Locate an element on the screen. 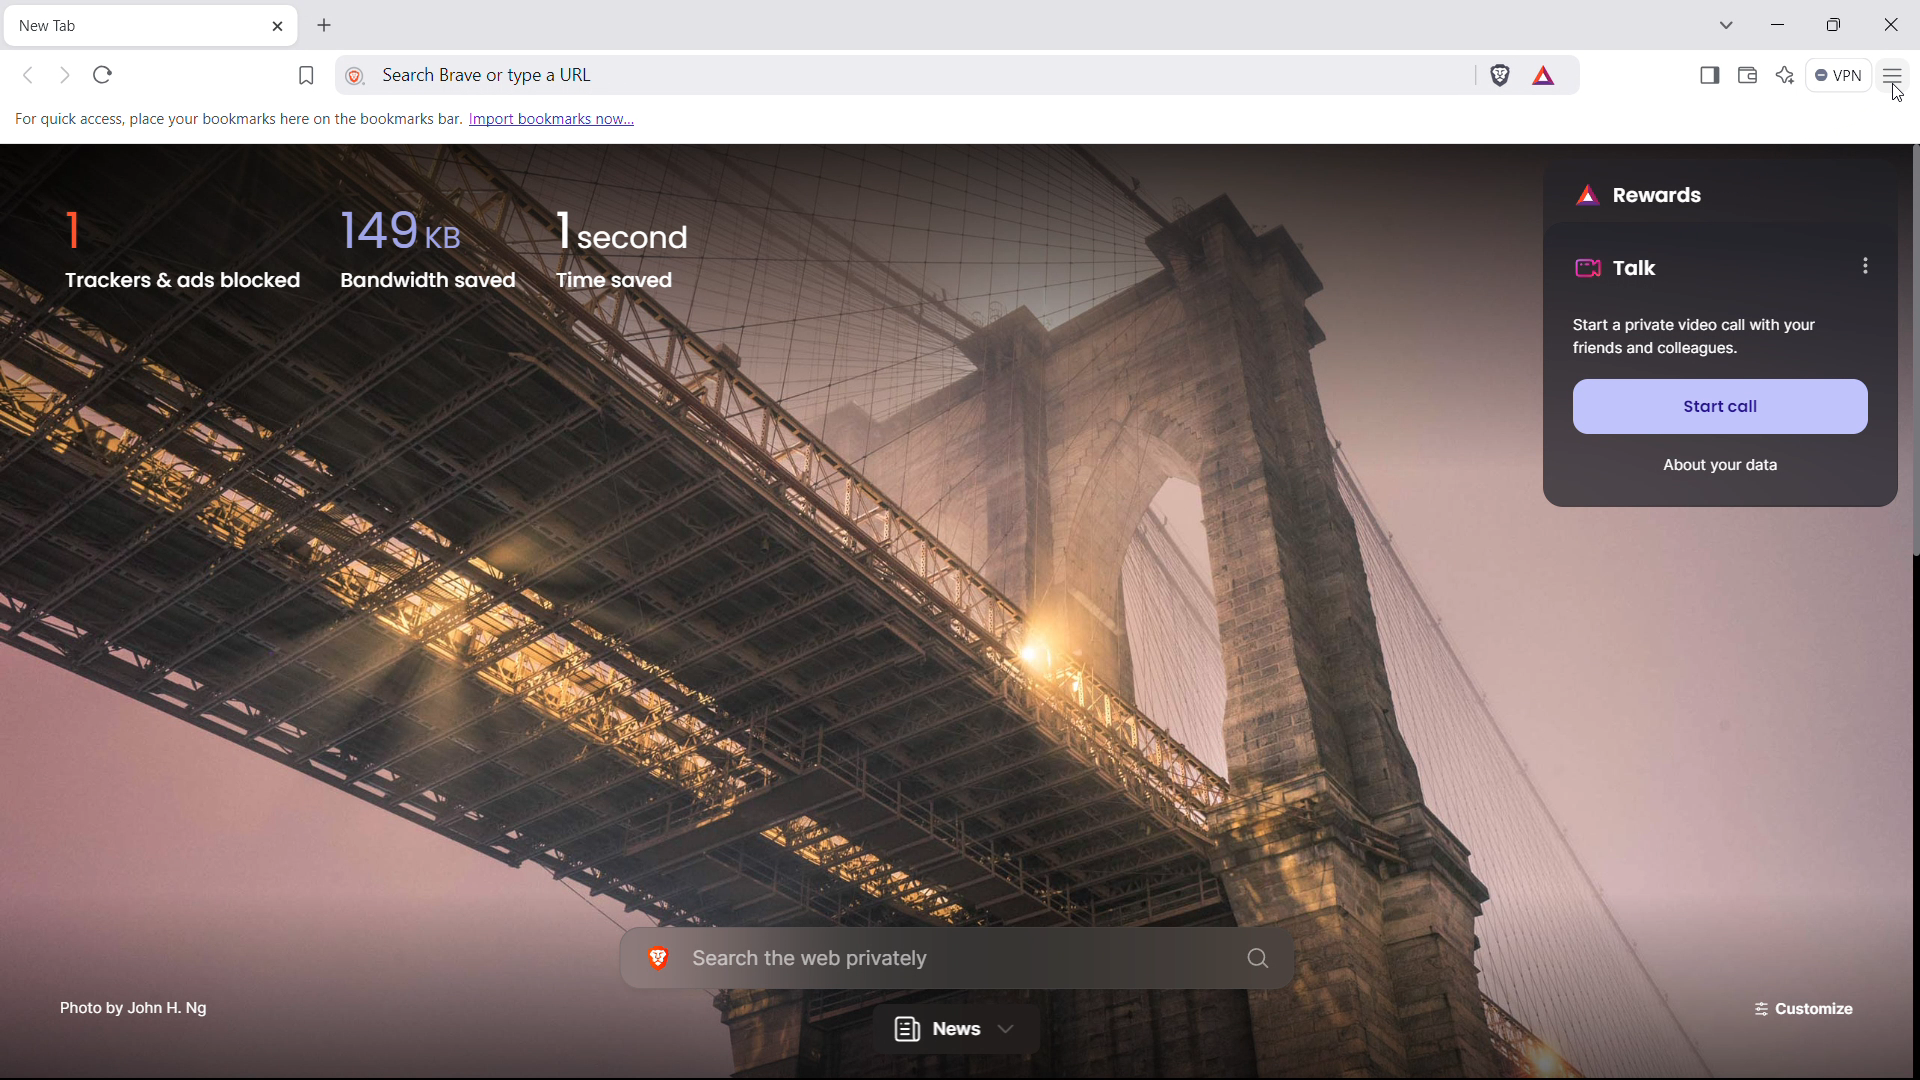 Image resolution: width=1920 pixels, height=1080 pixels. talk is located at coordinates (1616, 268).